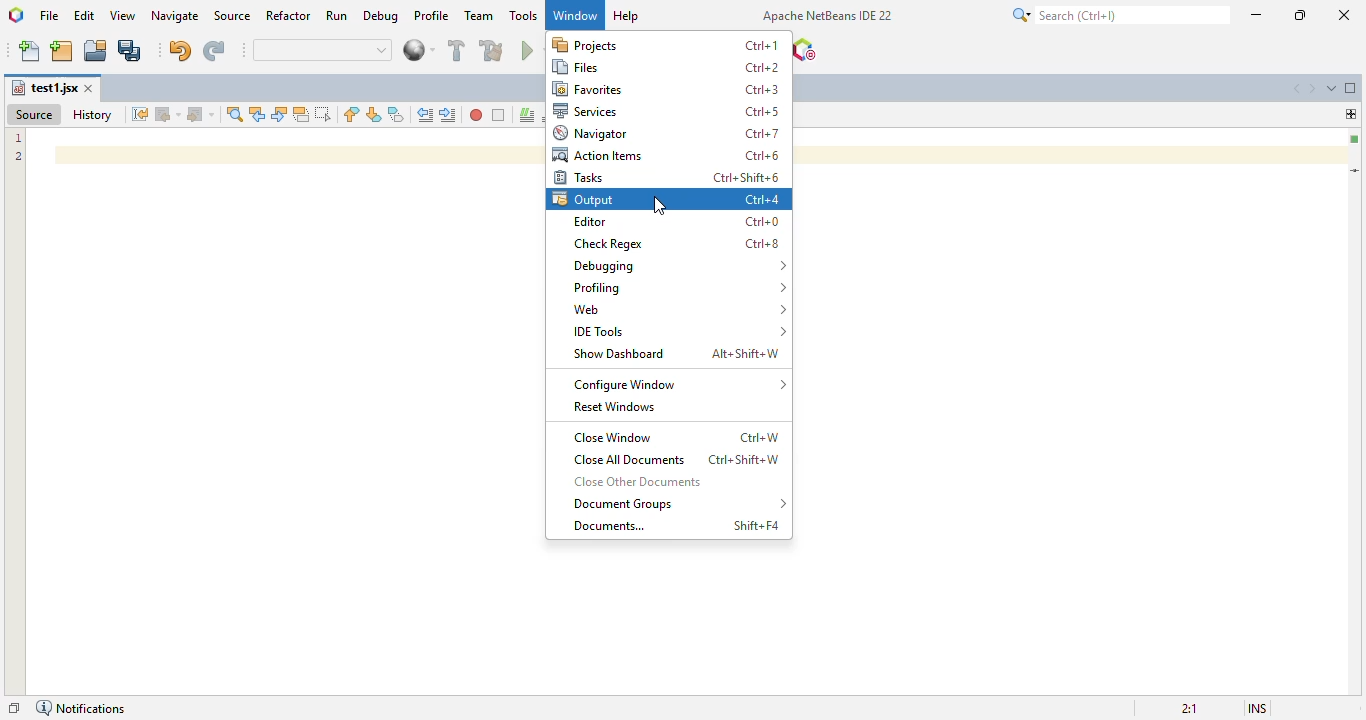 The height and width of the screenshot is (720, 1366). Describe the element at coordinates (457, 50) in the screenshot. I see `build project` at that location.